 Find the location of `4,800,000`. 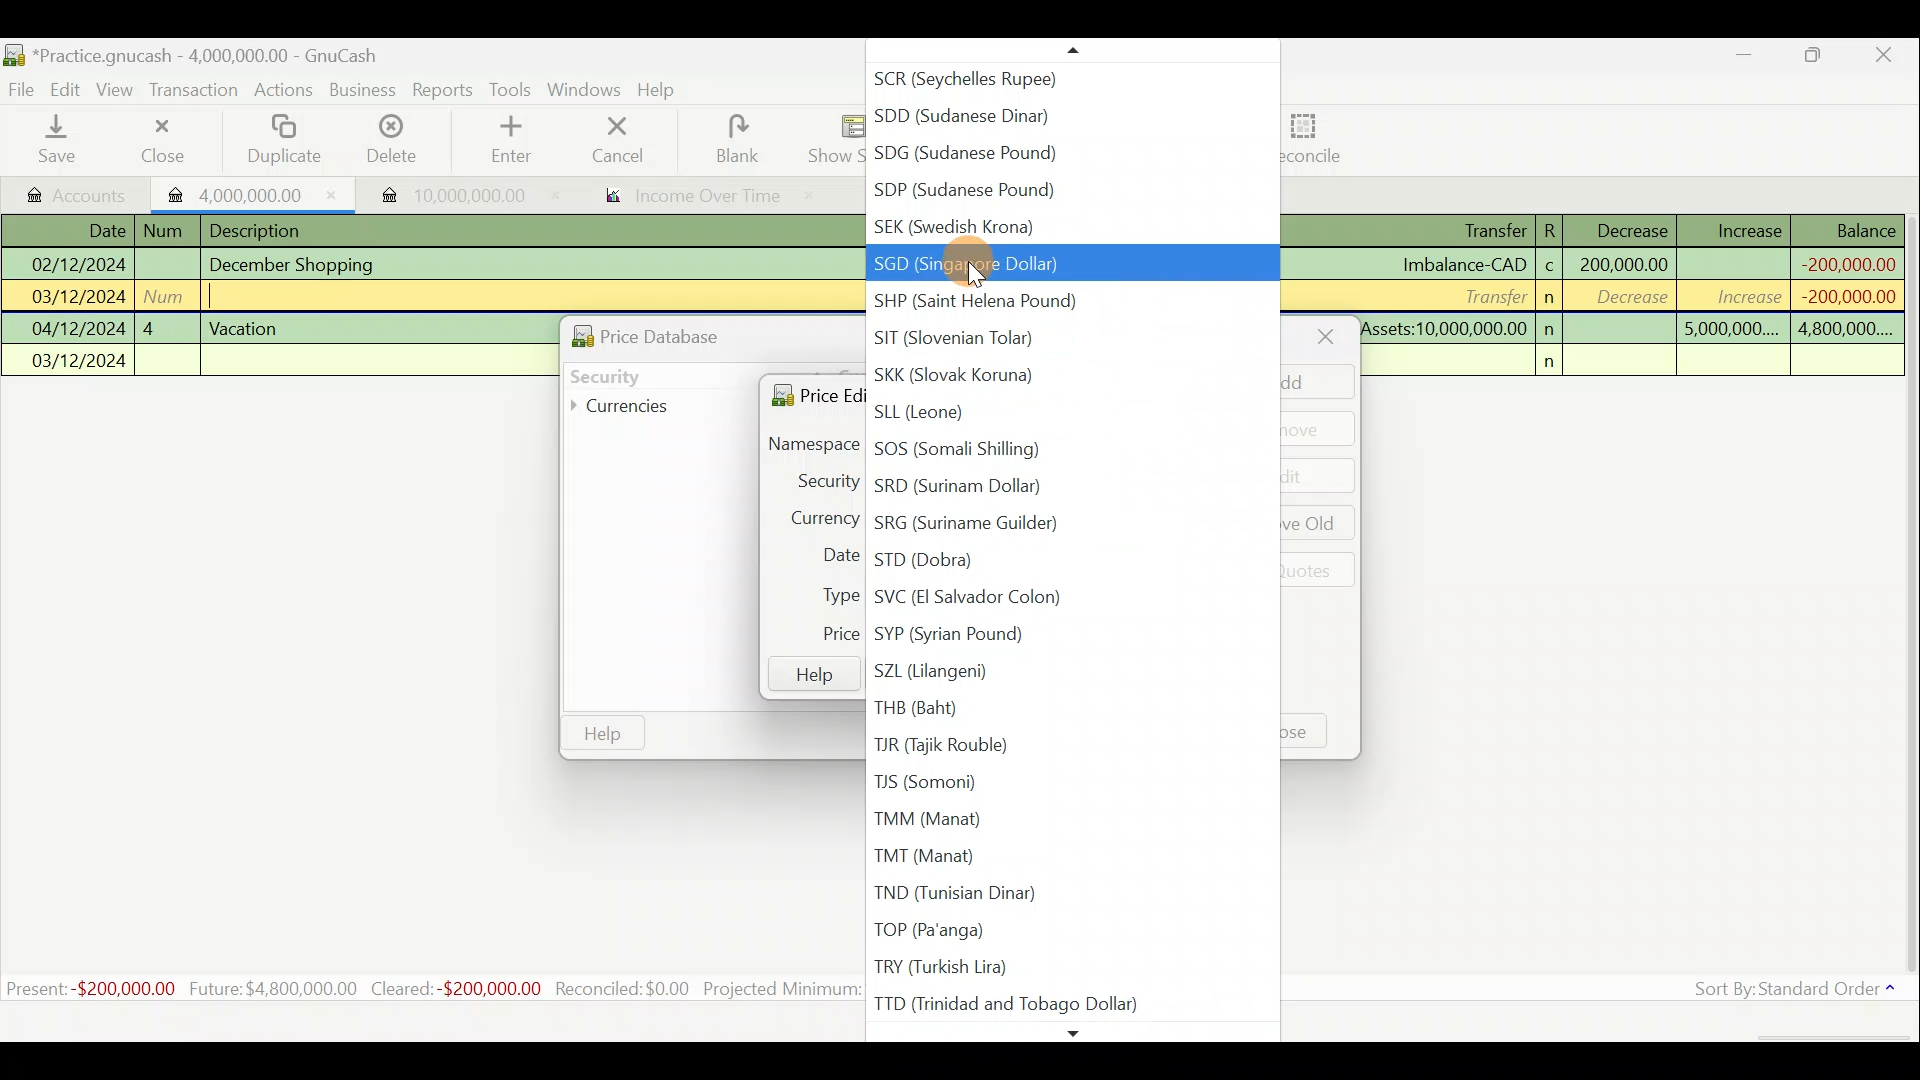

4,800,000 is located at coordinates (1843, 330).